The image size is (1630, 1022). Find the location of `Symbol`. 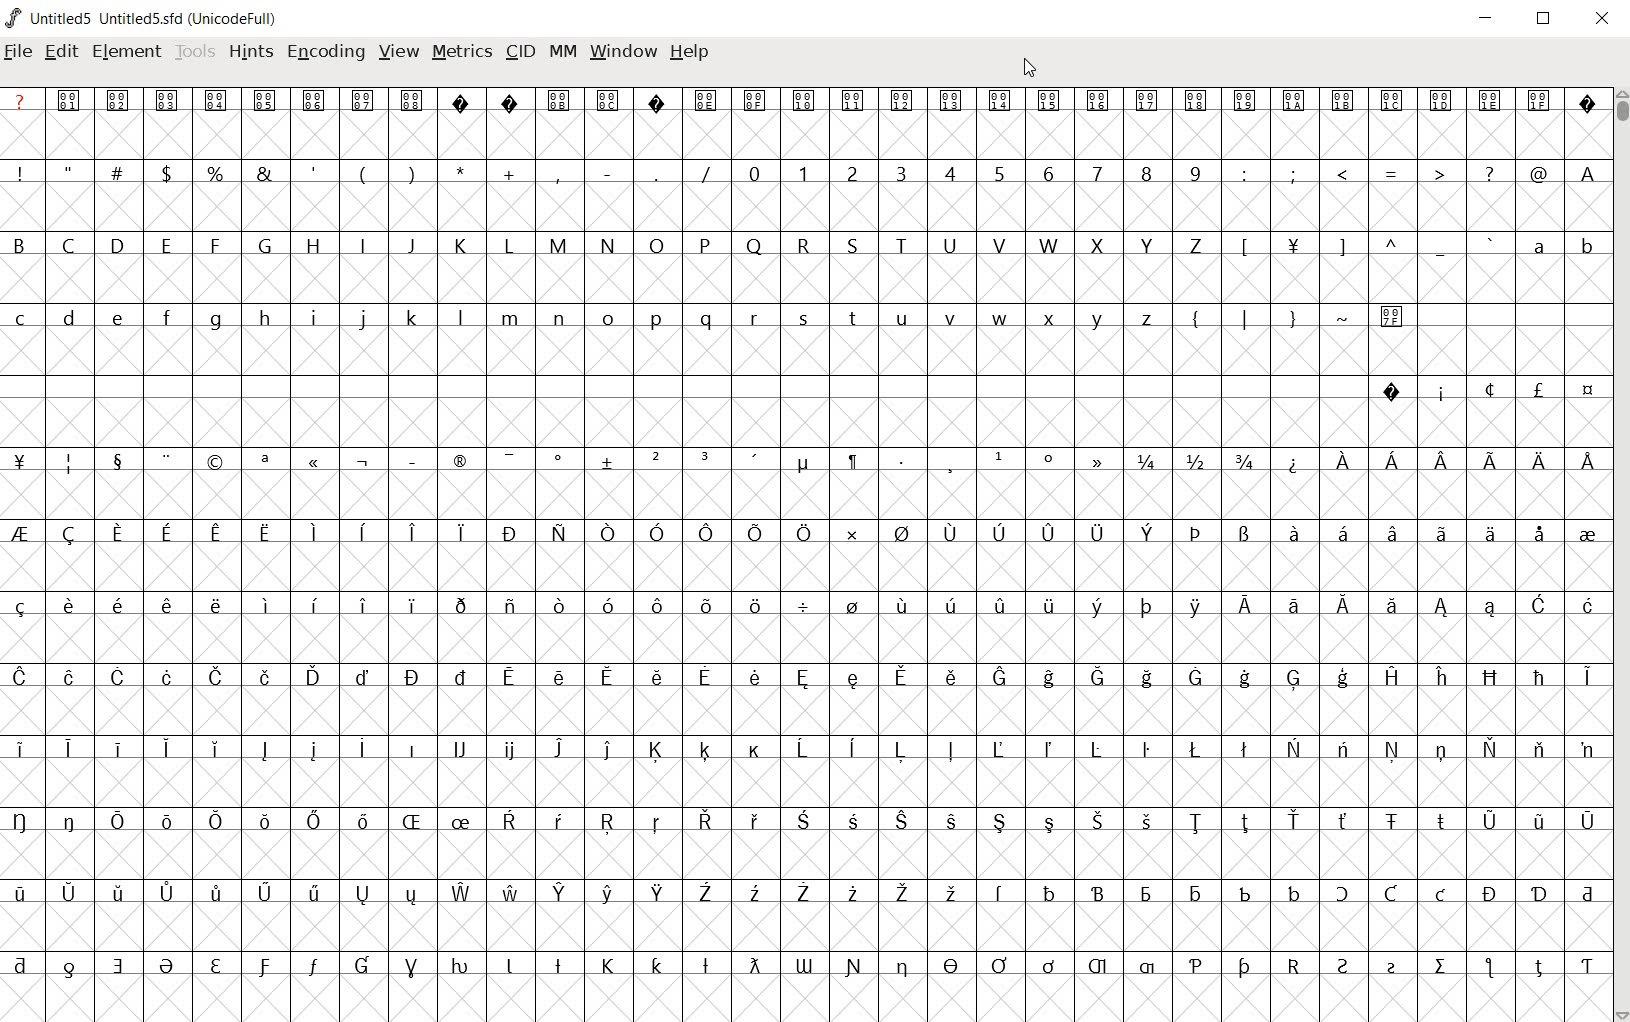

Symbol is located at coordinates (24, 894).